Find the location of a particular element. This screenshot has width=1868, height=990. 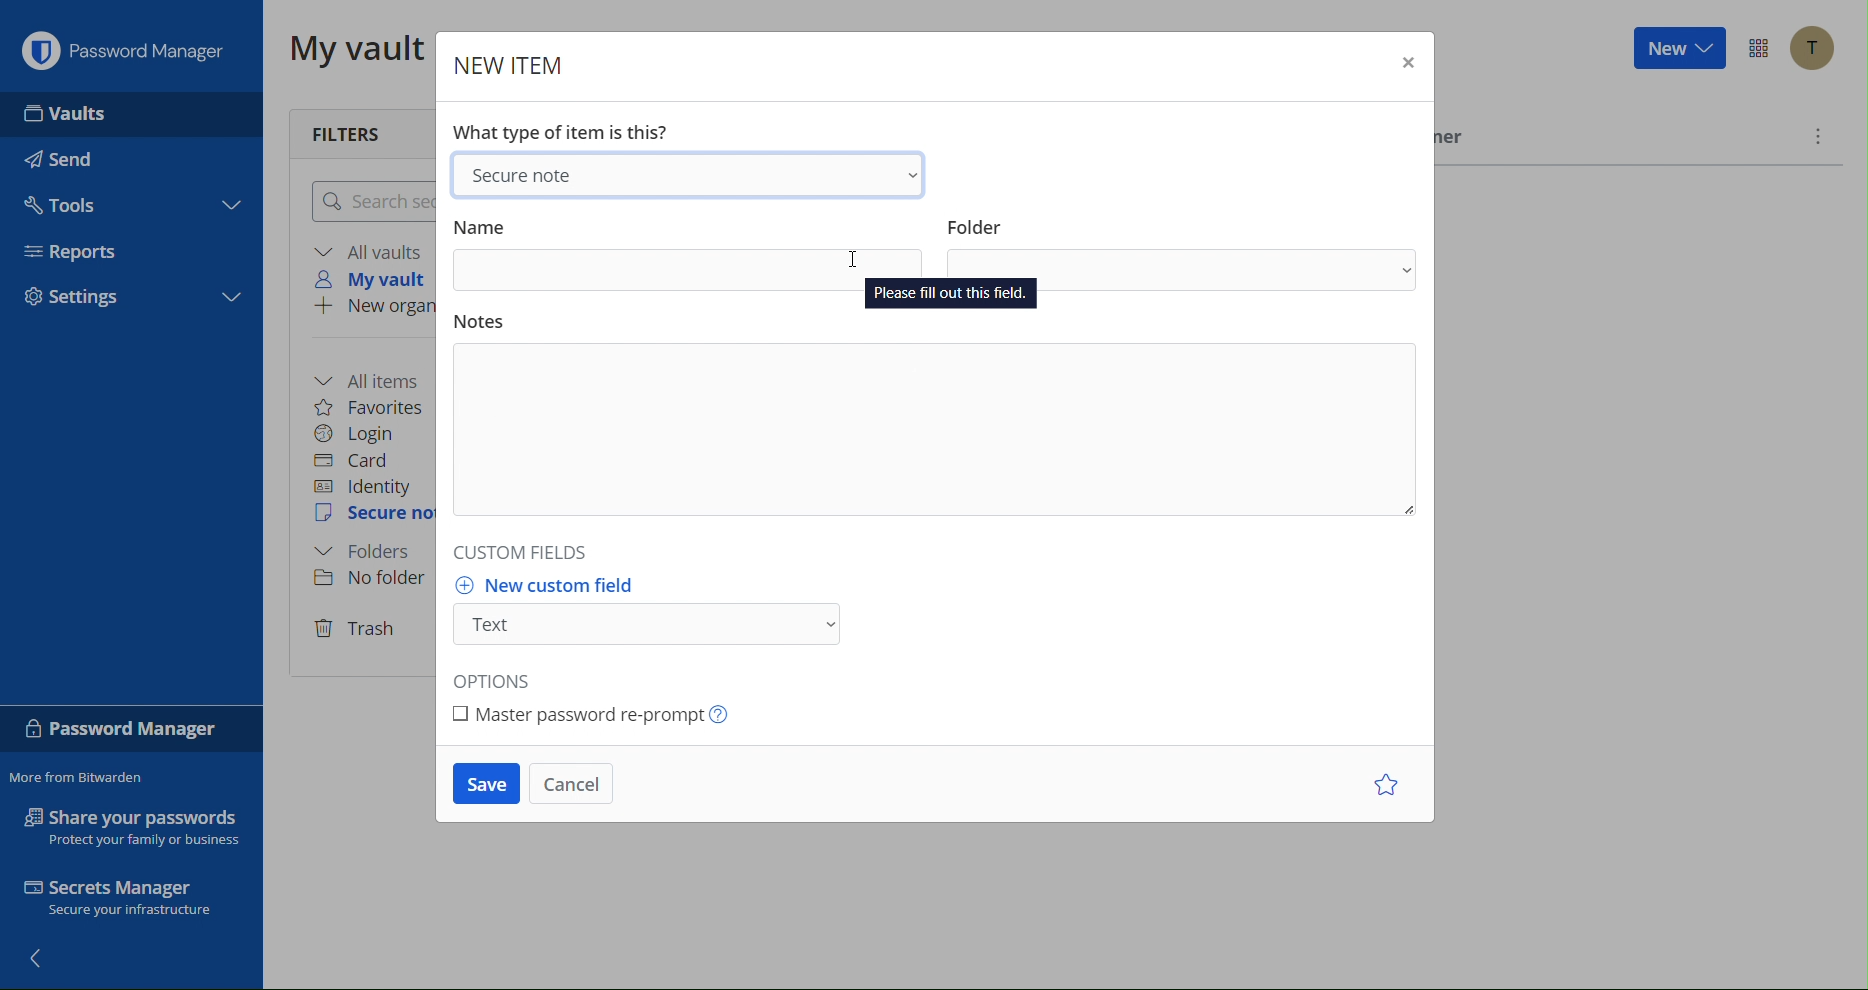

Card is located at coordinates (362, 460).